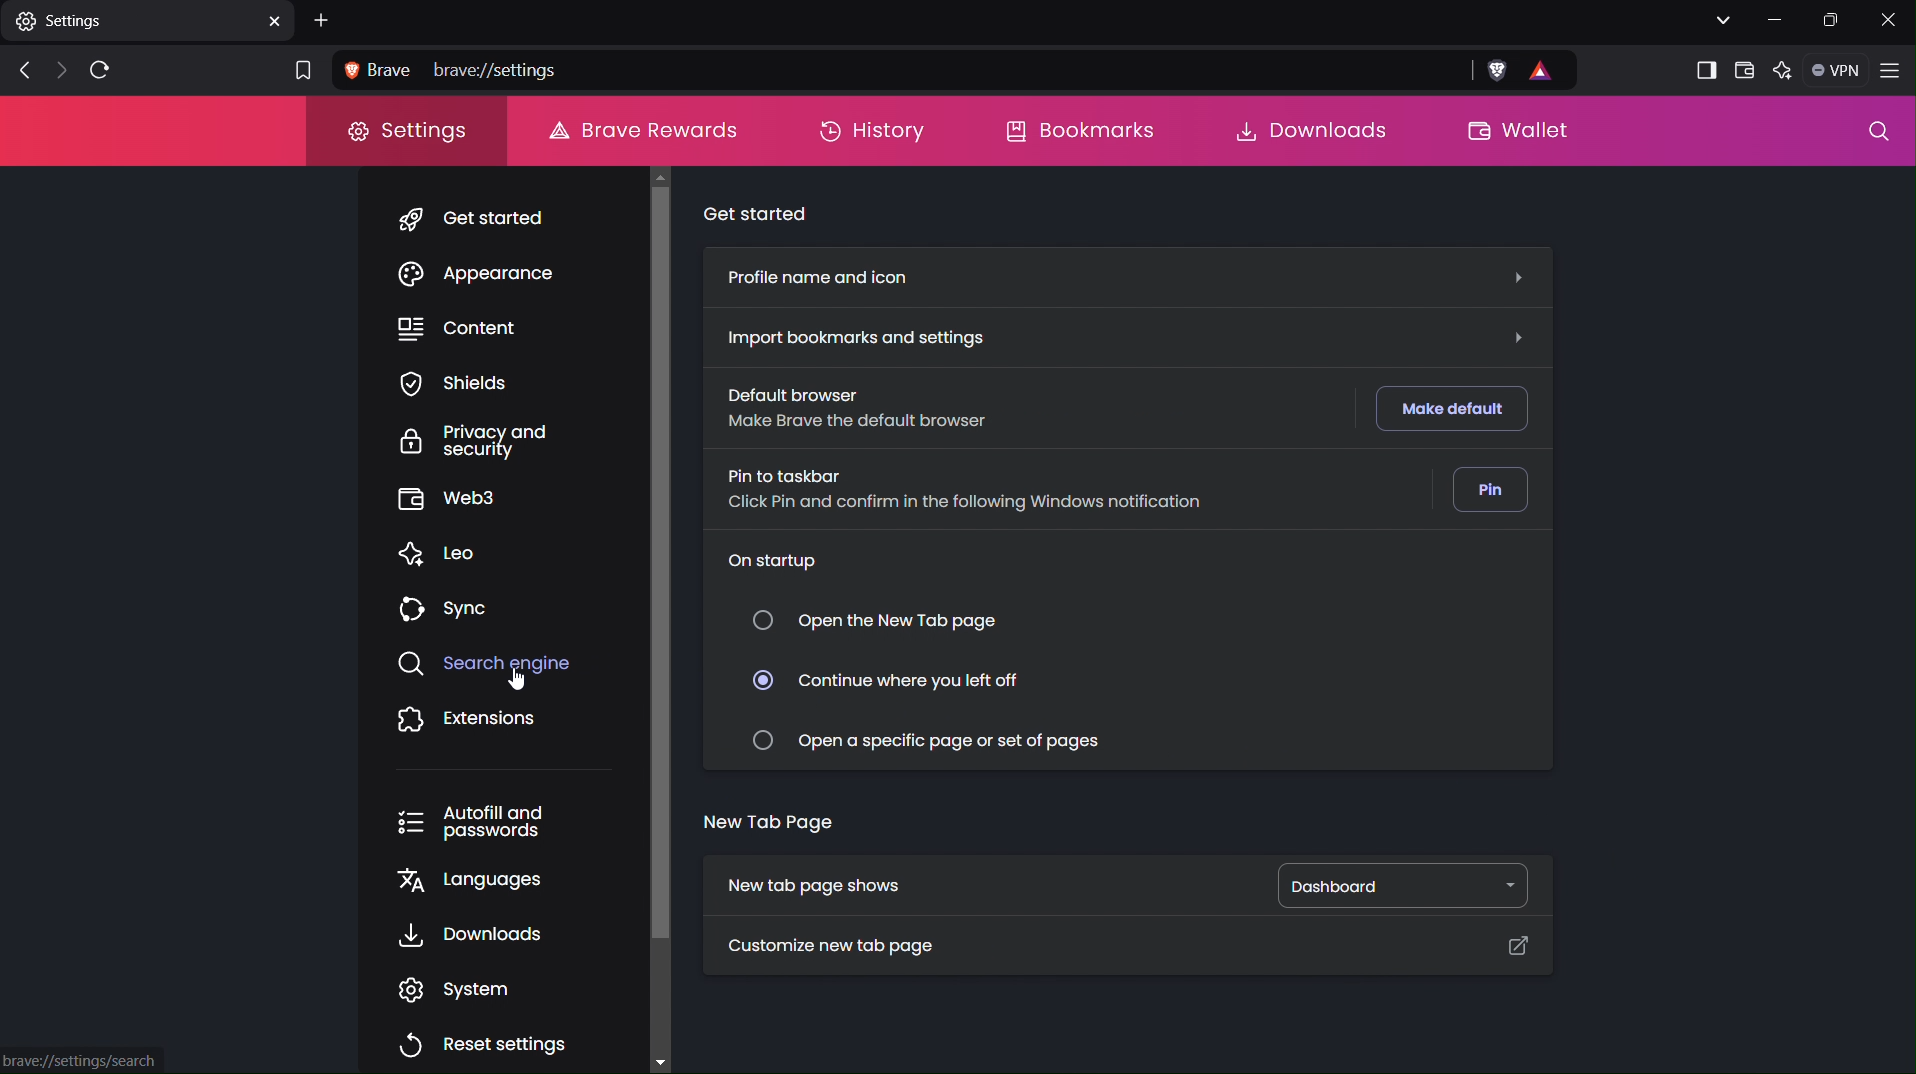  What do you see at coordinates (968, 492) in the screenshot?
I see `Pin to taskbar` at bounding box center [968, 492].